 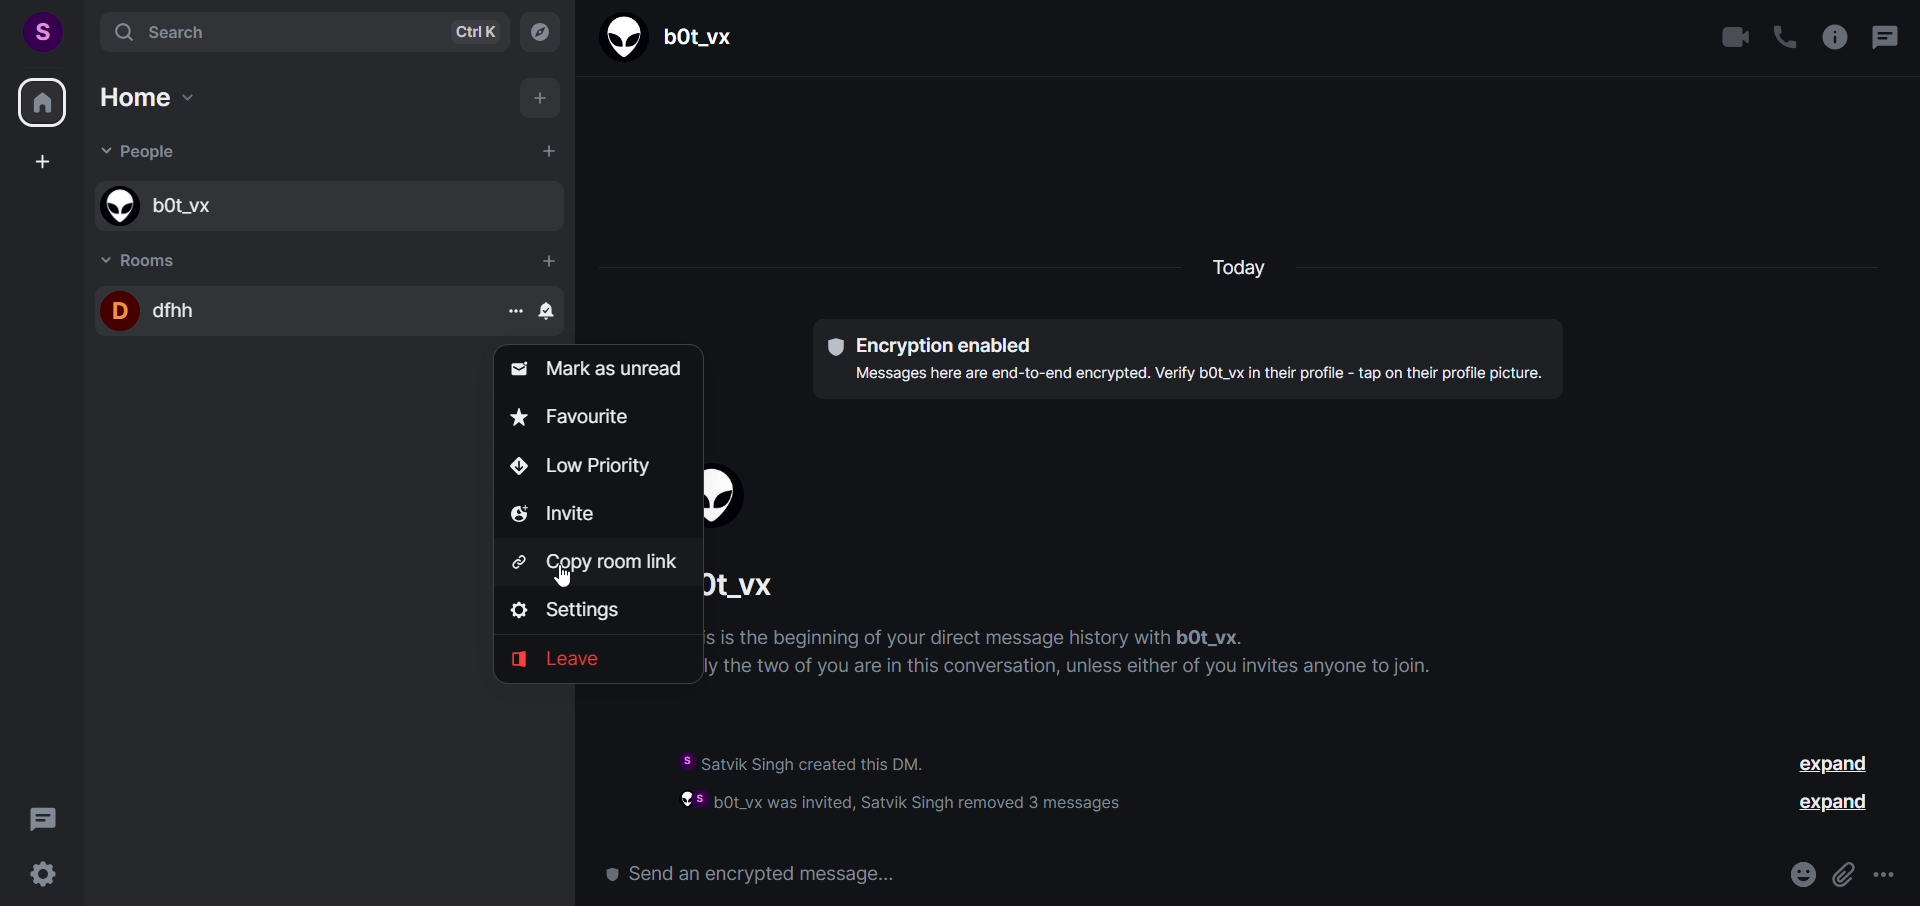 What do you see at coordinates (284, 311) in the screenshot?
I see `room name` at bounding box center [284, 311].